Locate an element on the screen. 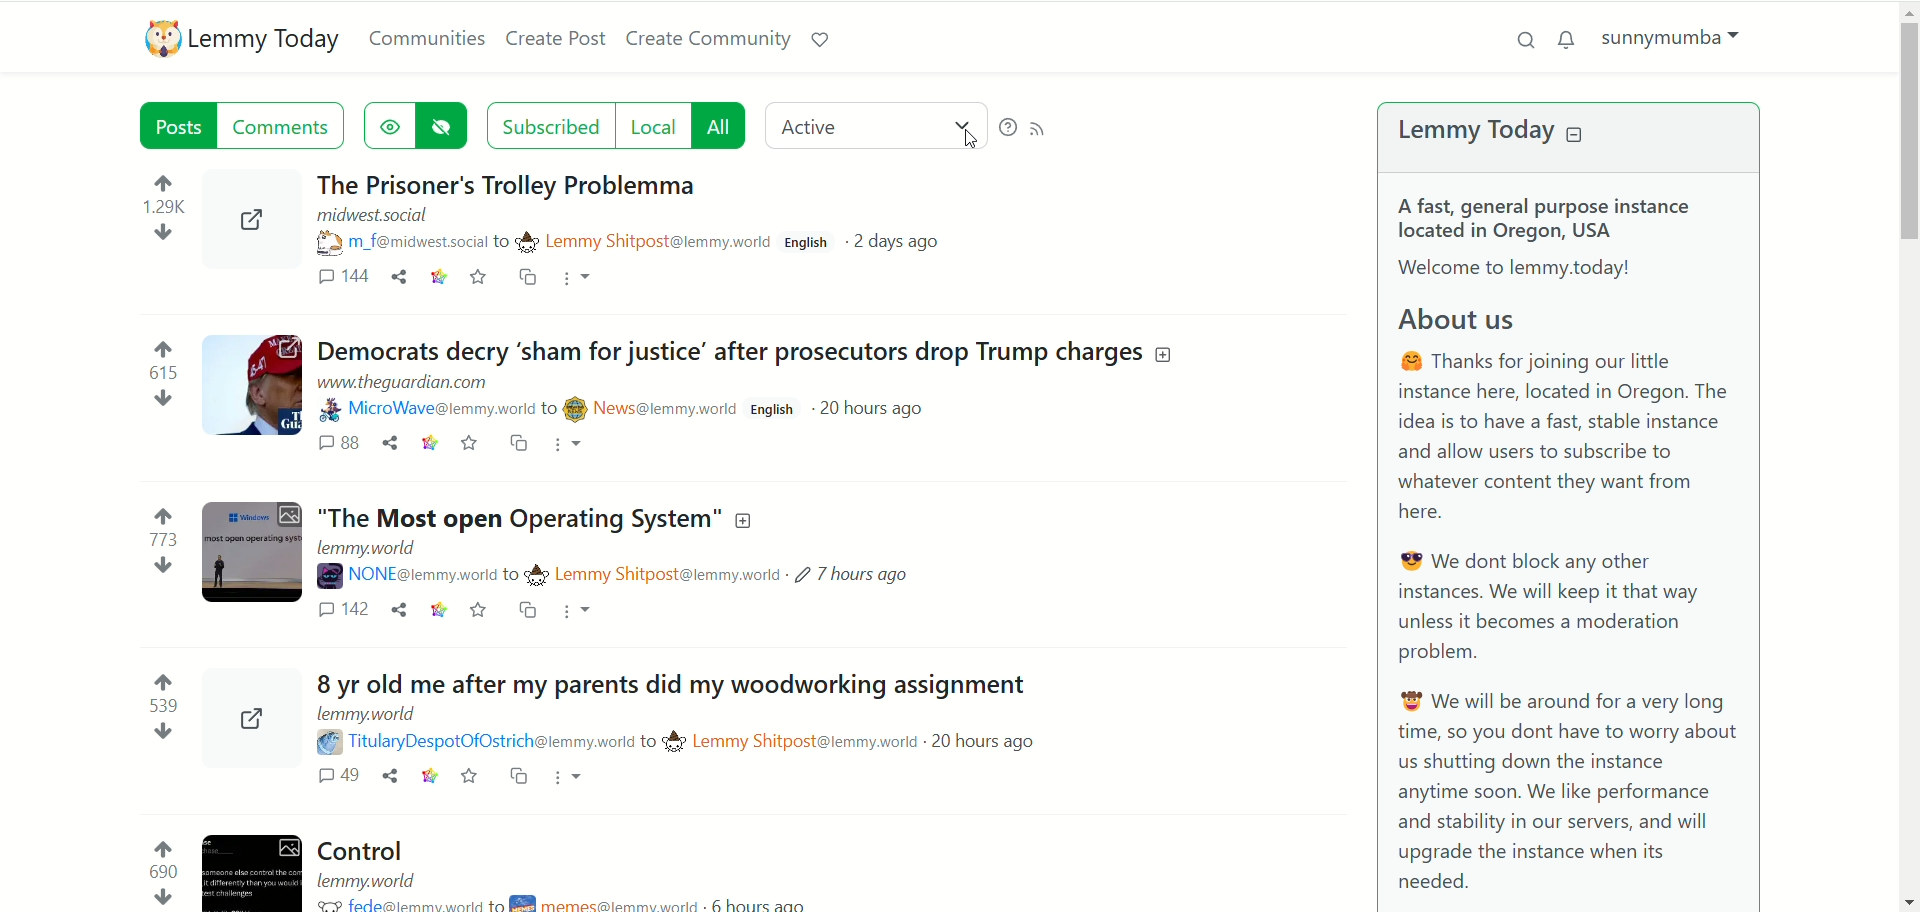  hide post is located at coordinates (446, 125).